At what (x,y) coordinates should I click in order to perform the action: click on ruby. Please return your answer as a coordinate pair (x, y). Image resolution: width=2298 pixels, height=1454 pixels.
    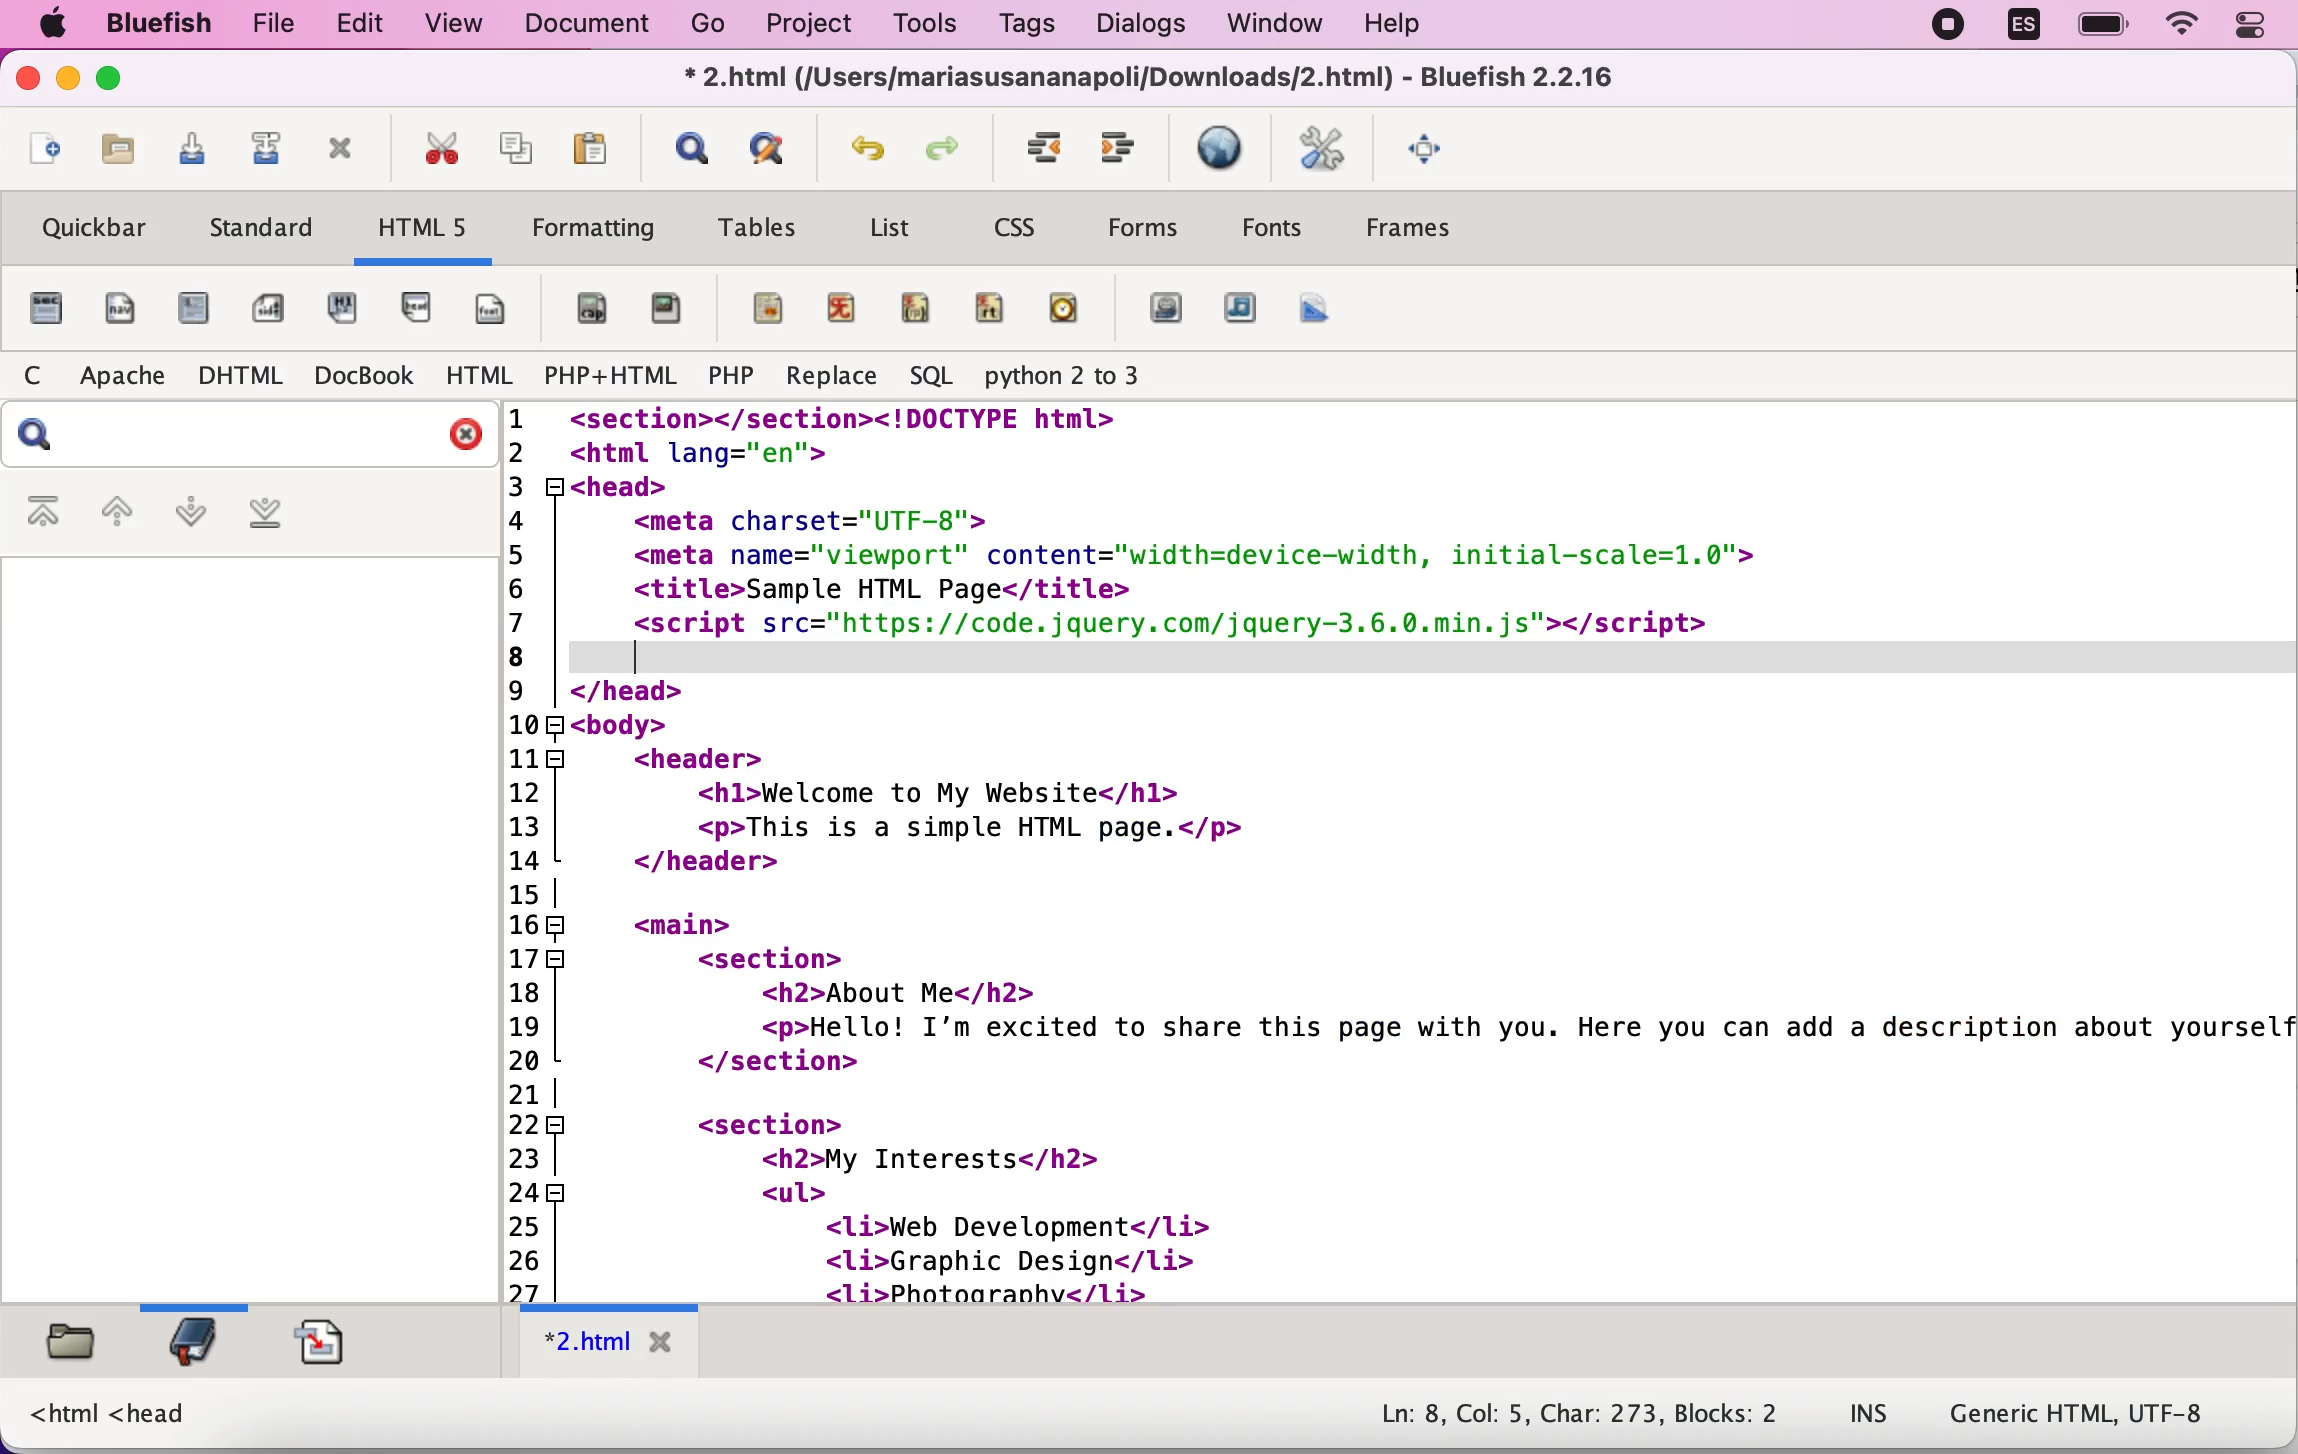
    Looking at the image, I should click on (849, 303).